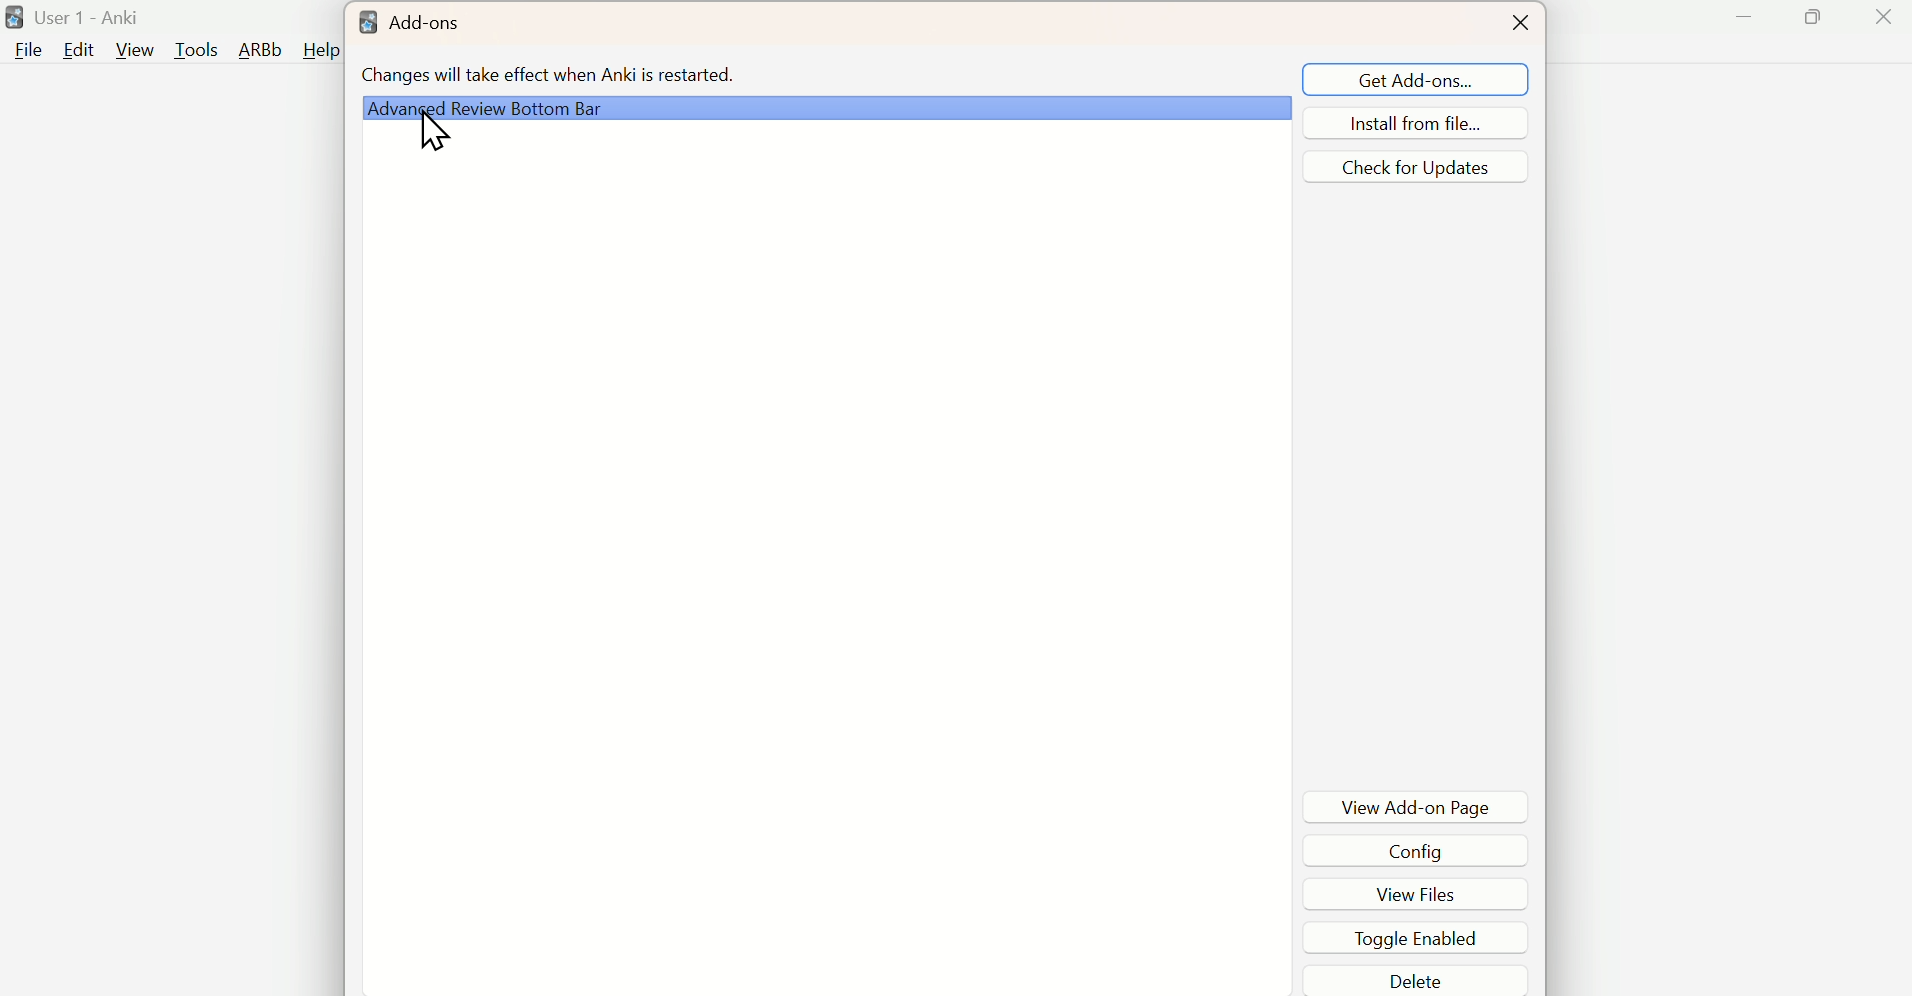 The height and width of the screenshot is (996, 1912). What do you see at coordinates (1819, 16) in the screenshot?
I see `Maximize` at bounding box center [1819, 16].